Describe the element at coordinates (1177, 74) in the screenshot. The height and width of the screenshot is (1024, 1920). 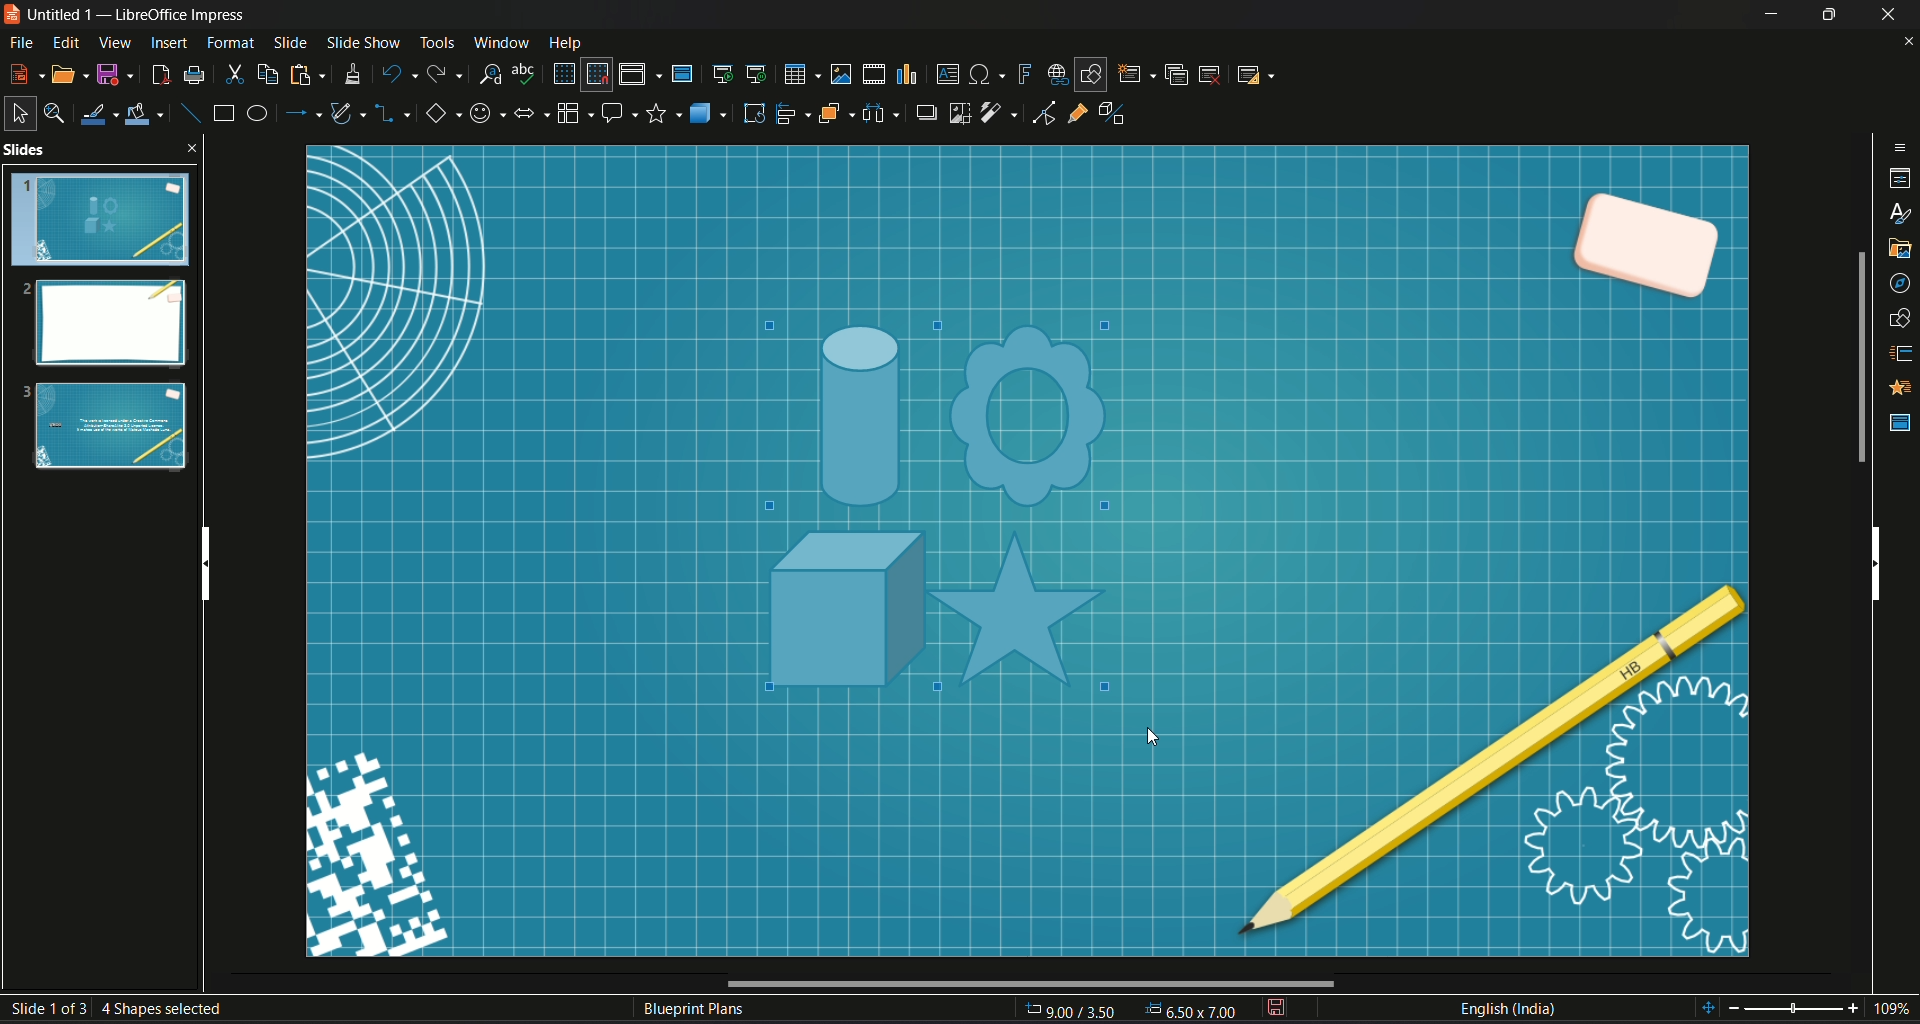
I see `duplicate slide` at that location.